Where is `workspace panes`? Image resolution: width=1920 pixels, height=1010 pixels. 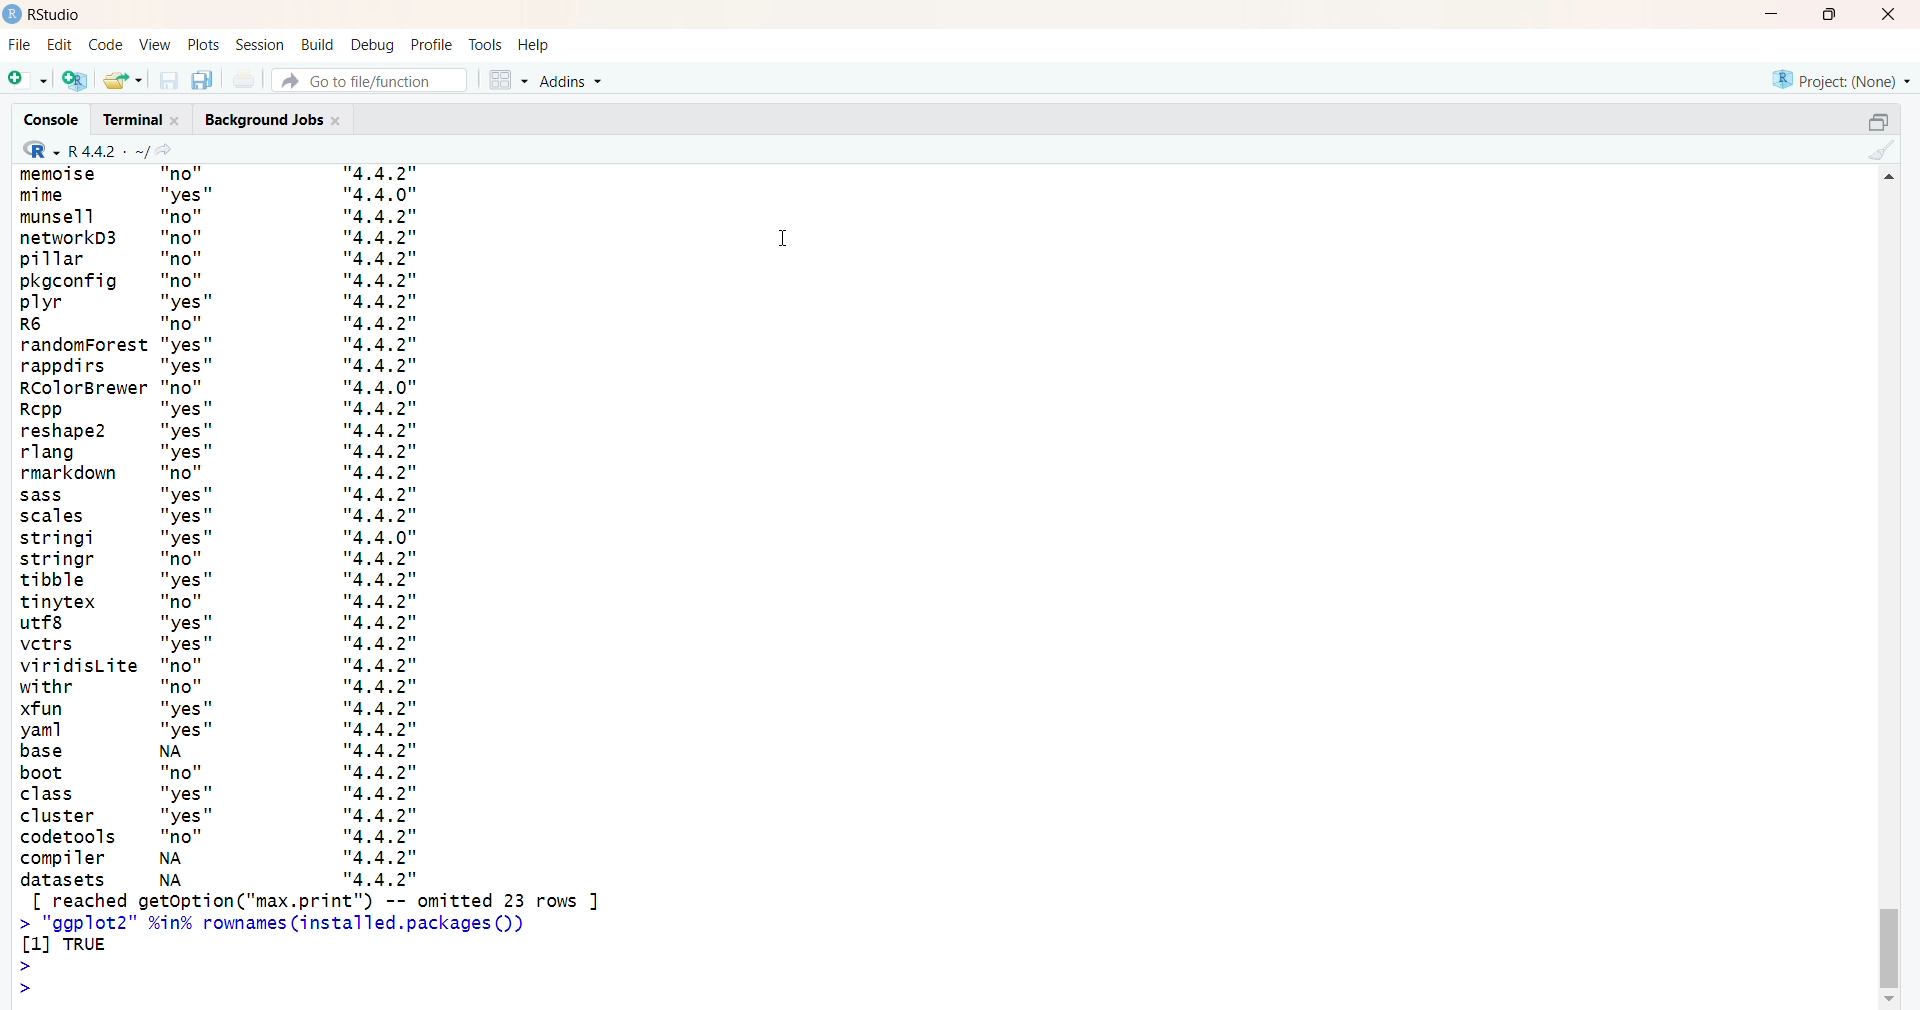
workspace panes is located at coordinates (507, 82).